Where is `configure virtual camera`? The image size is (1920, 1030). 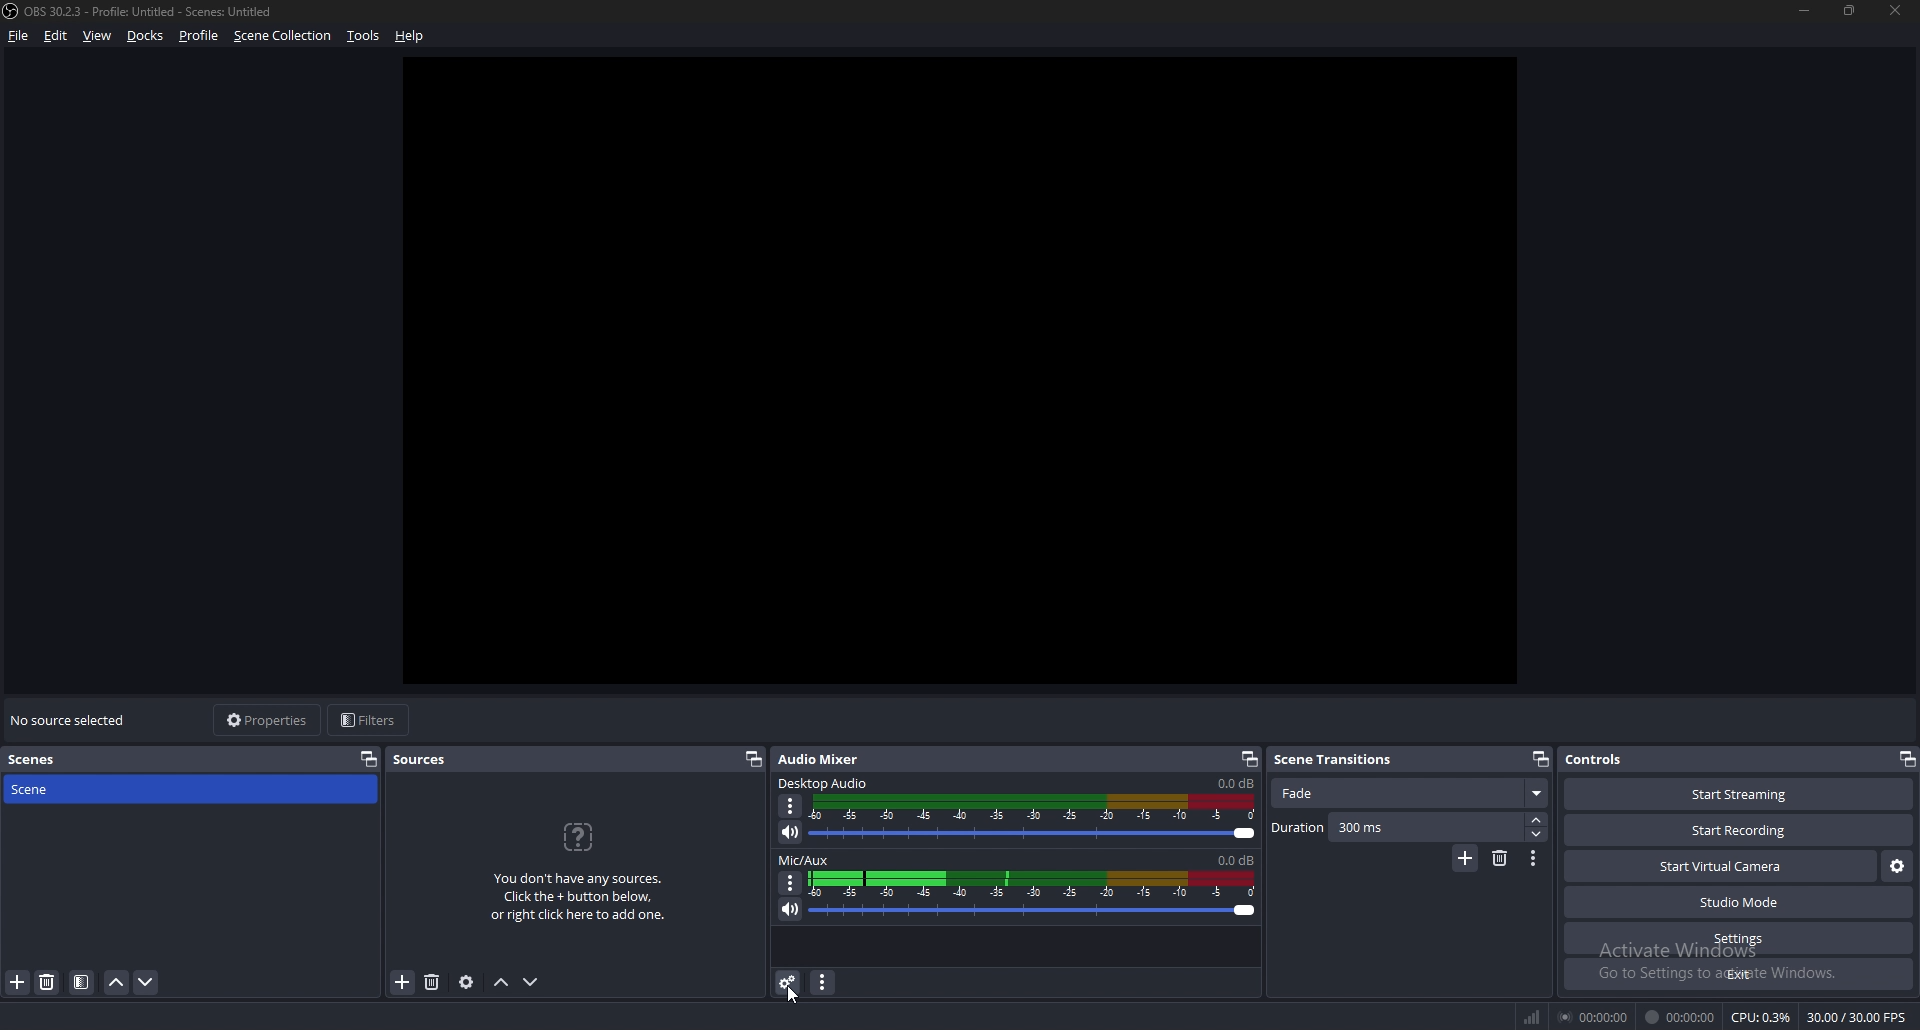 configure virtual camera is located at coordinates (1896, 867).